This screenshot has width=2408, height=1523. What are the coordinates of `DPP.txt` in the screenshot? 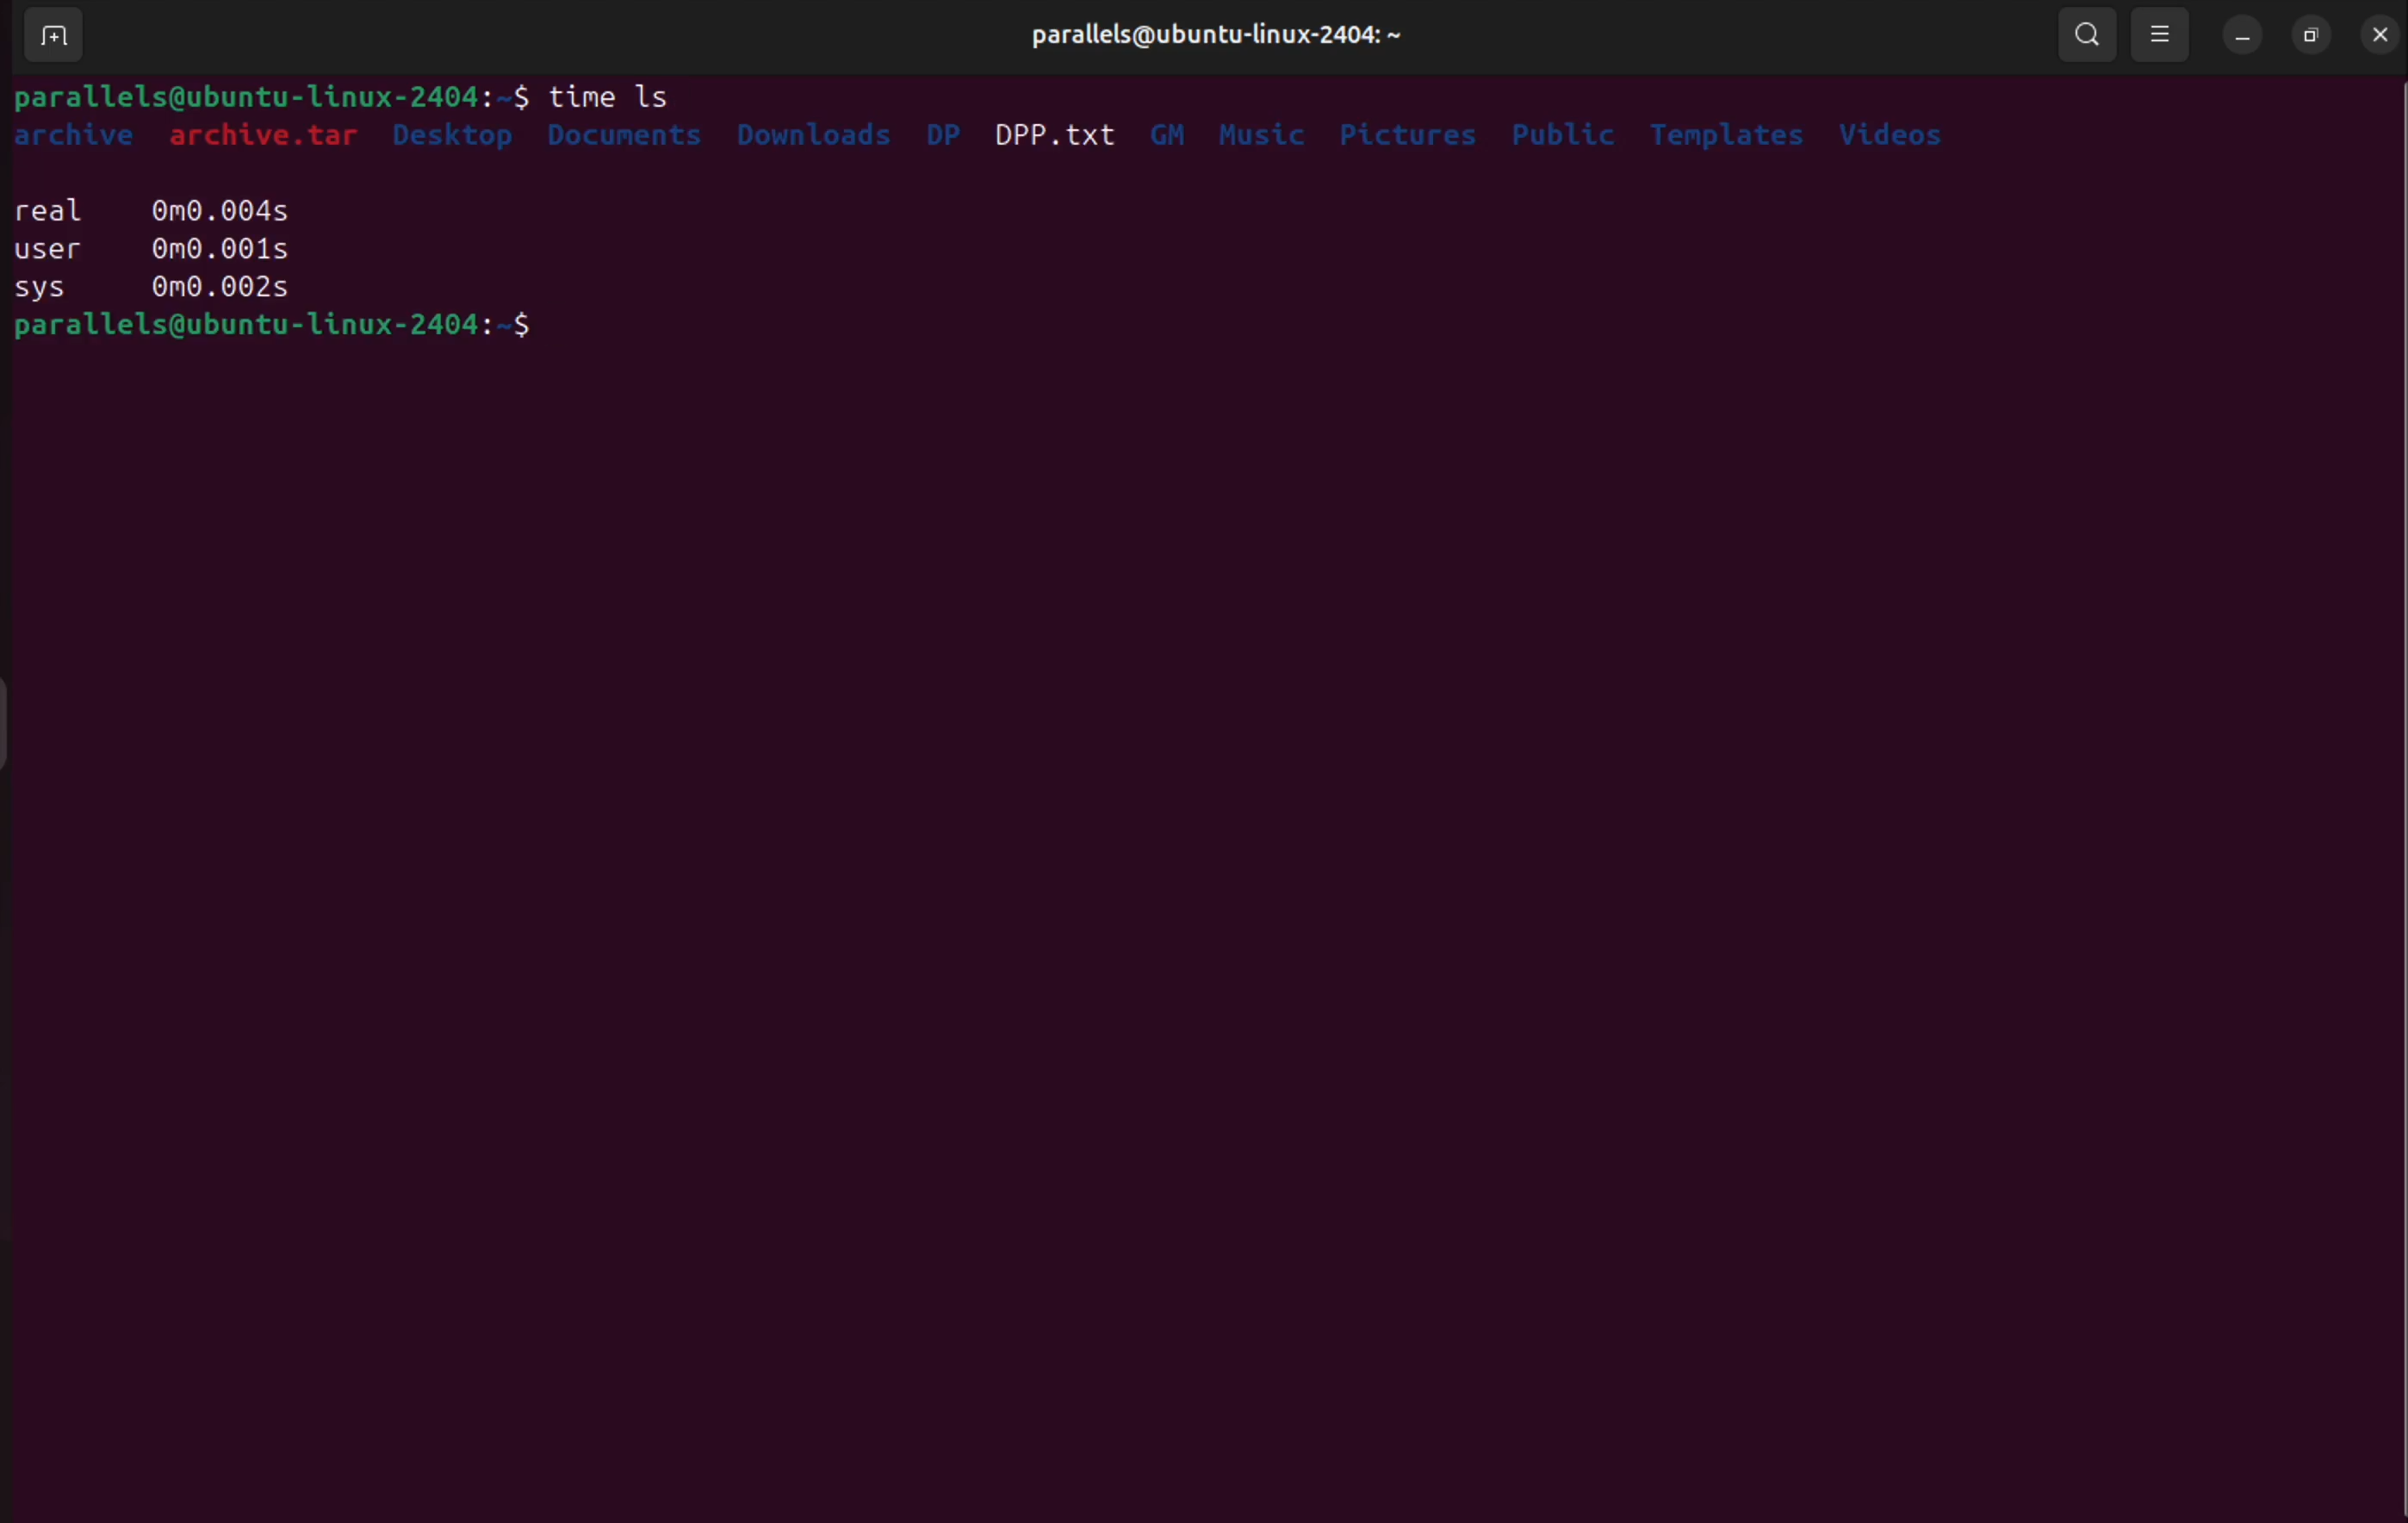 It's located at (1062, 129).